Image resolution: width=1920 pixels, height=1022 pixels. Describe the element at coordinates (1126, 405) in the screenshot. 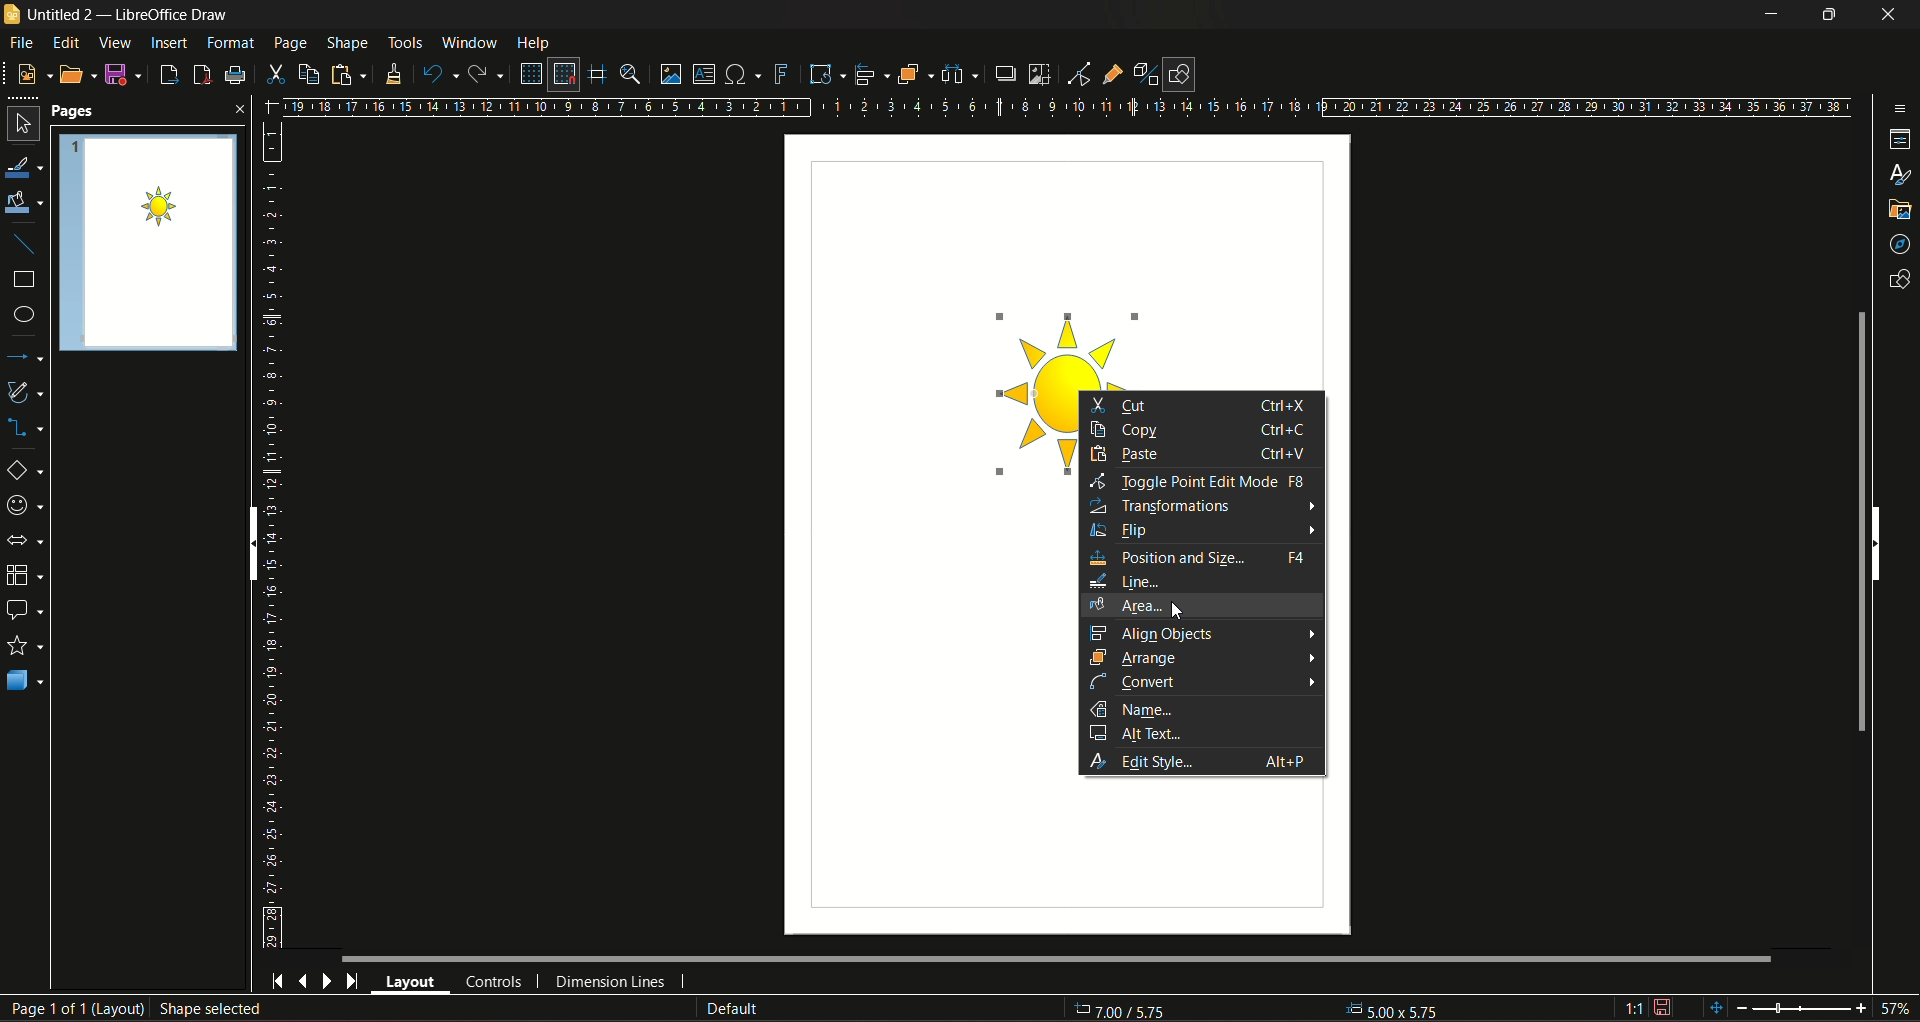

I see `cut` at that location.